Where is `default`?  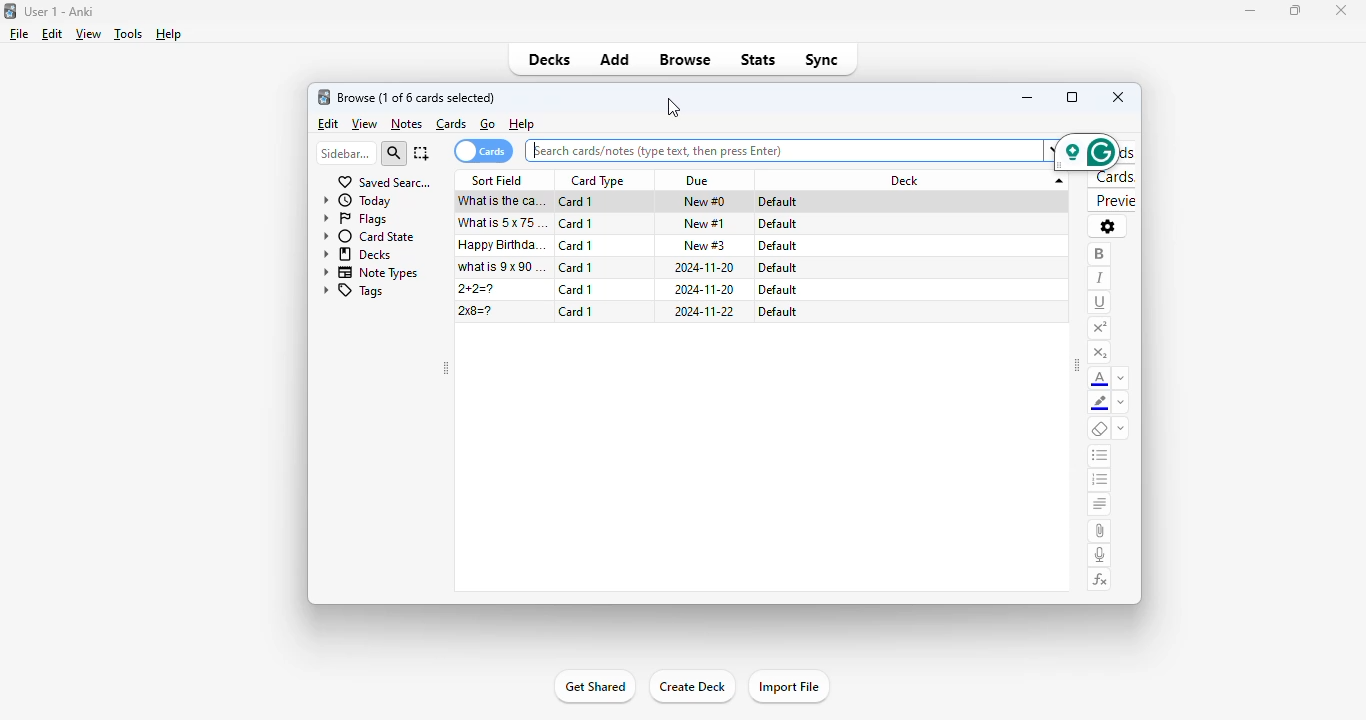
default is located at coordinates (778, 201).